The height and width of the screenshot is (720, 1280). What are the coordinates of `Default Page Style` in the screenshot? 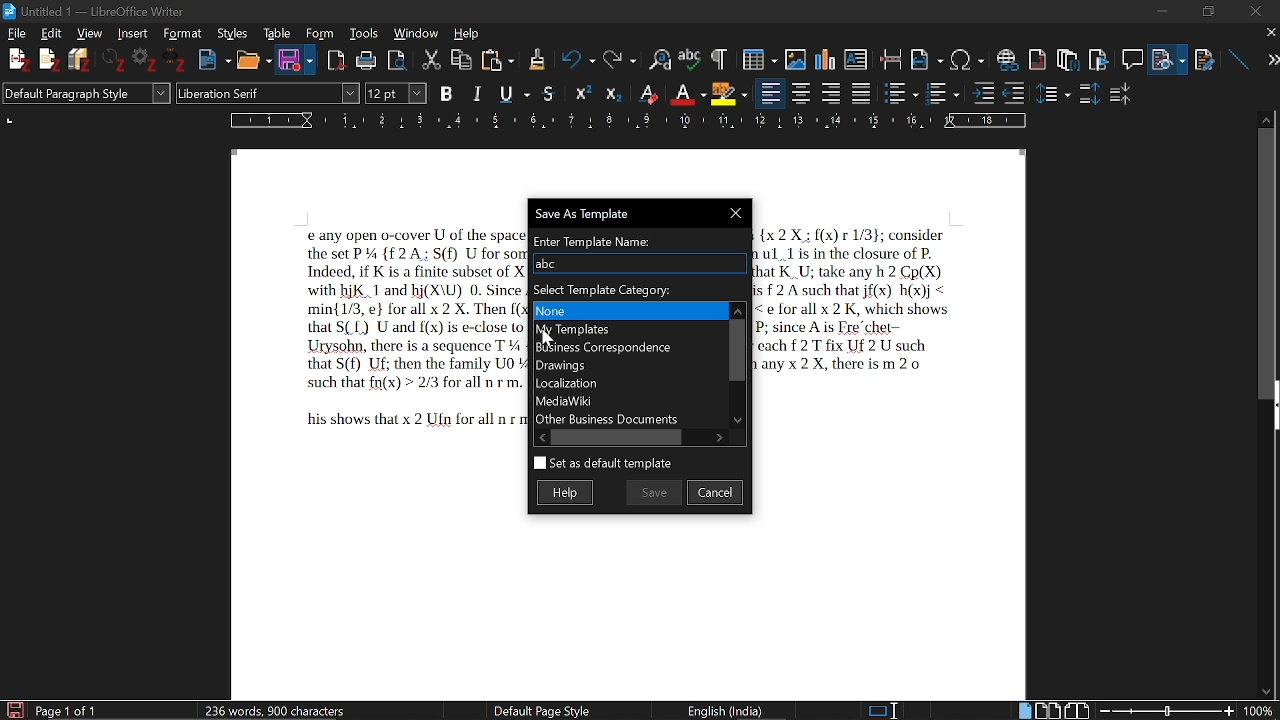 It's located at (541, 710).